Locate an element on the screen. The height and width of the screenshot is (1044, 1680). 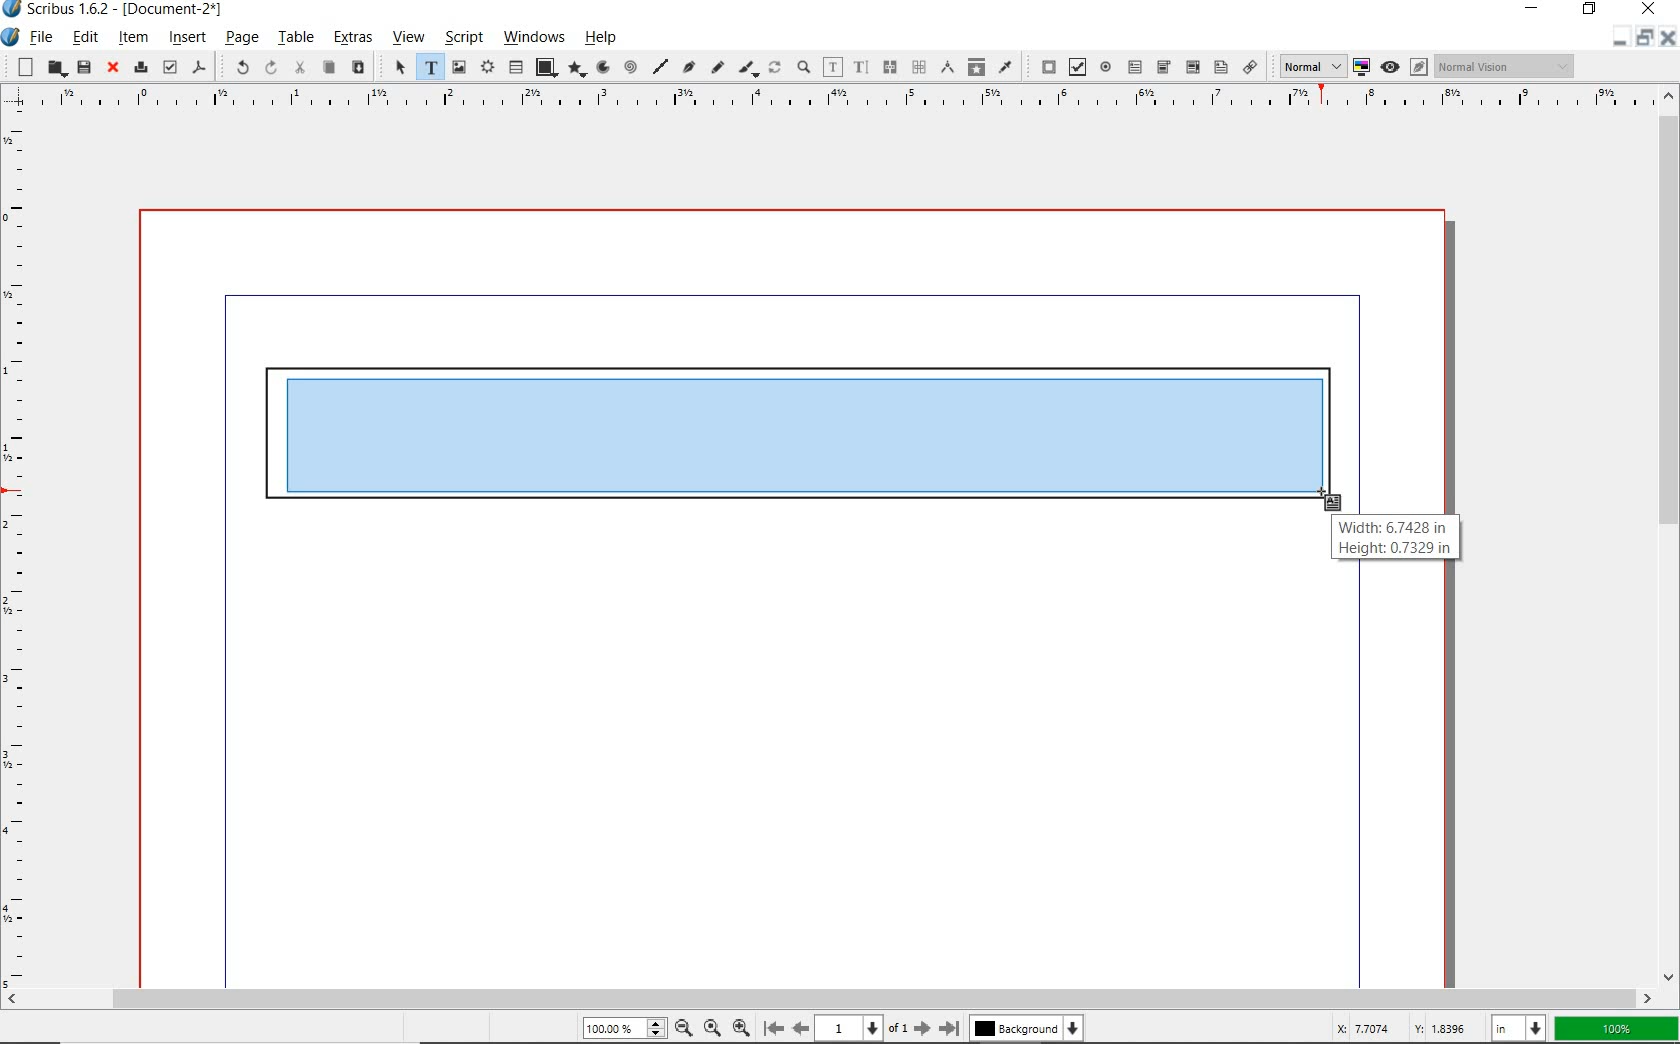
minimize is located at coordinates (1617, 43).